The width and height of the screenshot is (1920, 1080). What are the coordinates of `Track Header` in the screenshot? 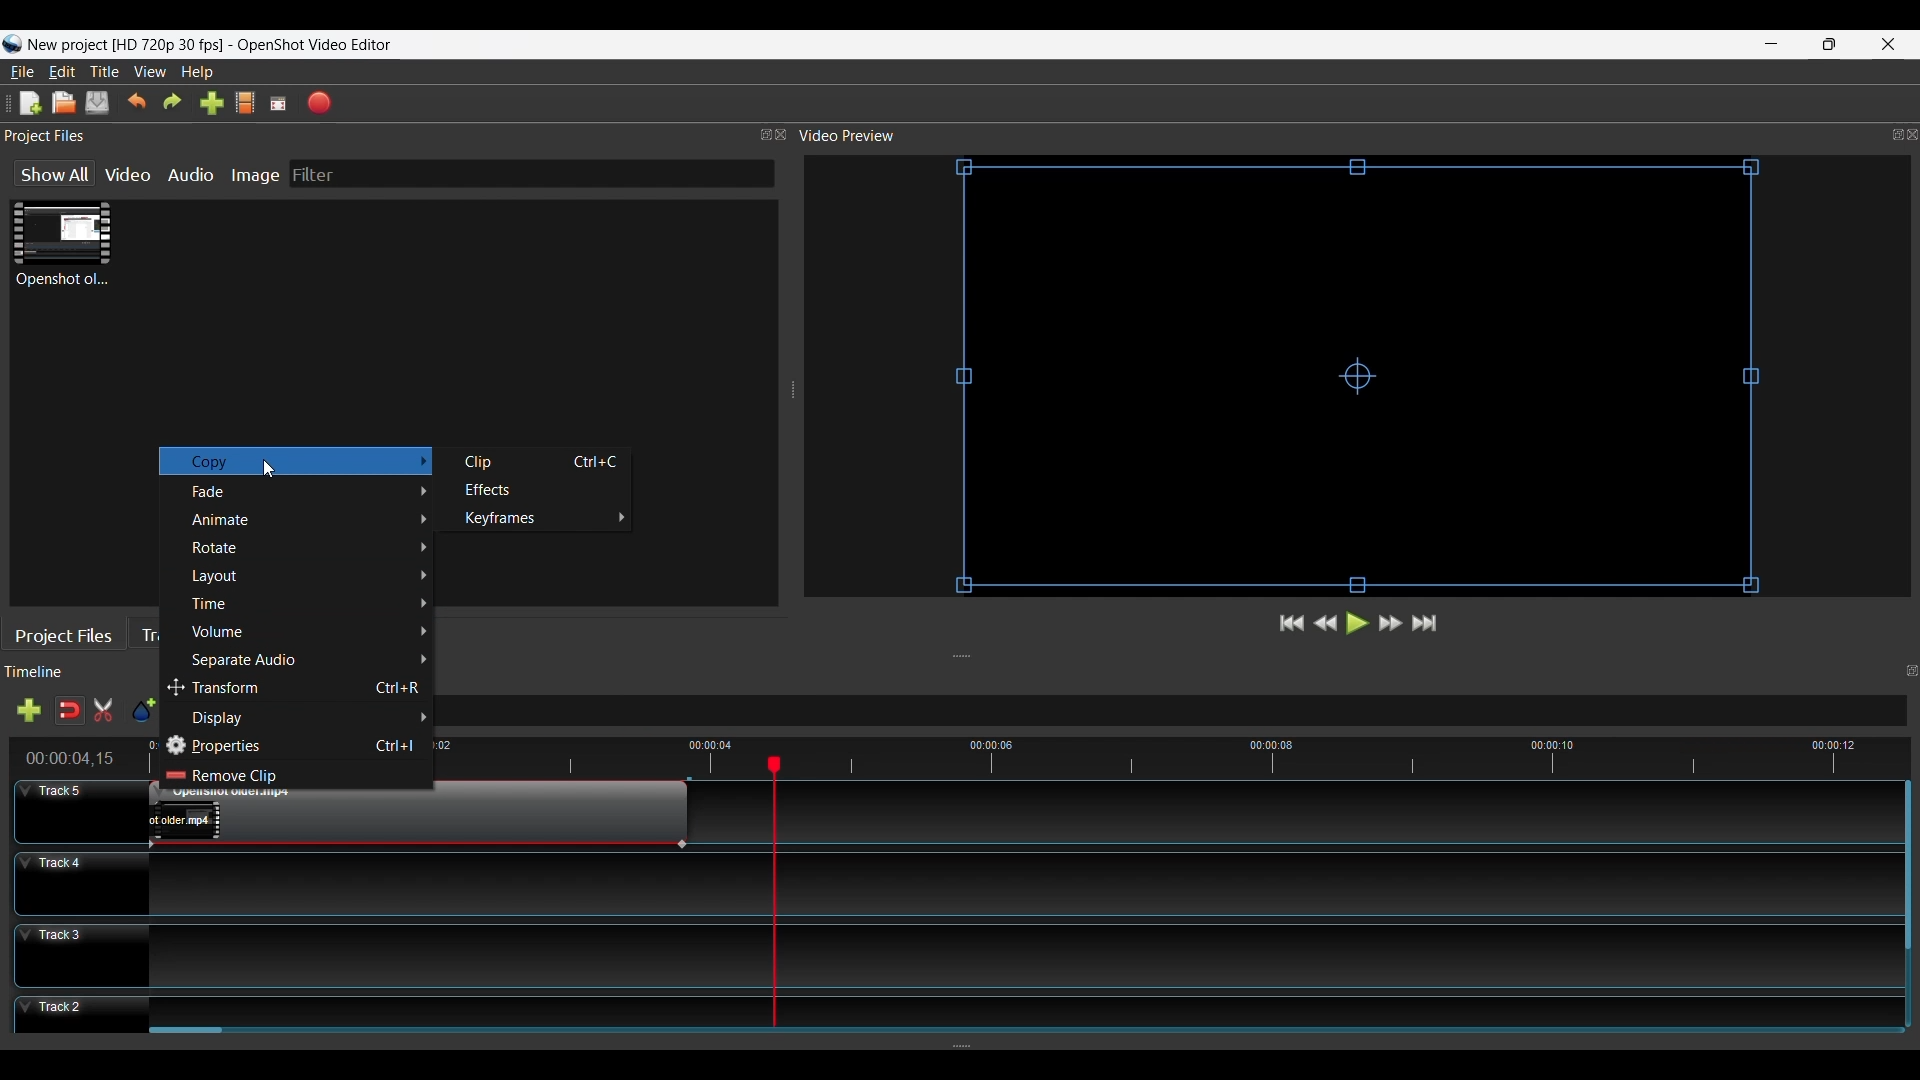 It's located at (80, 1017).